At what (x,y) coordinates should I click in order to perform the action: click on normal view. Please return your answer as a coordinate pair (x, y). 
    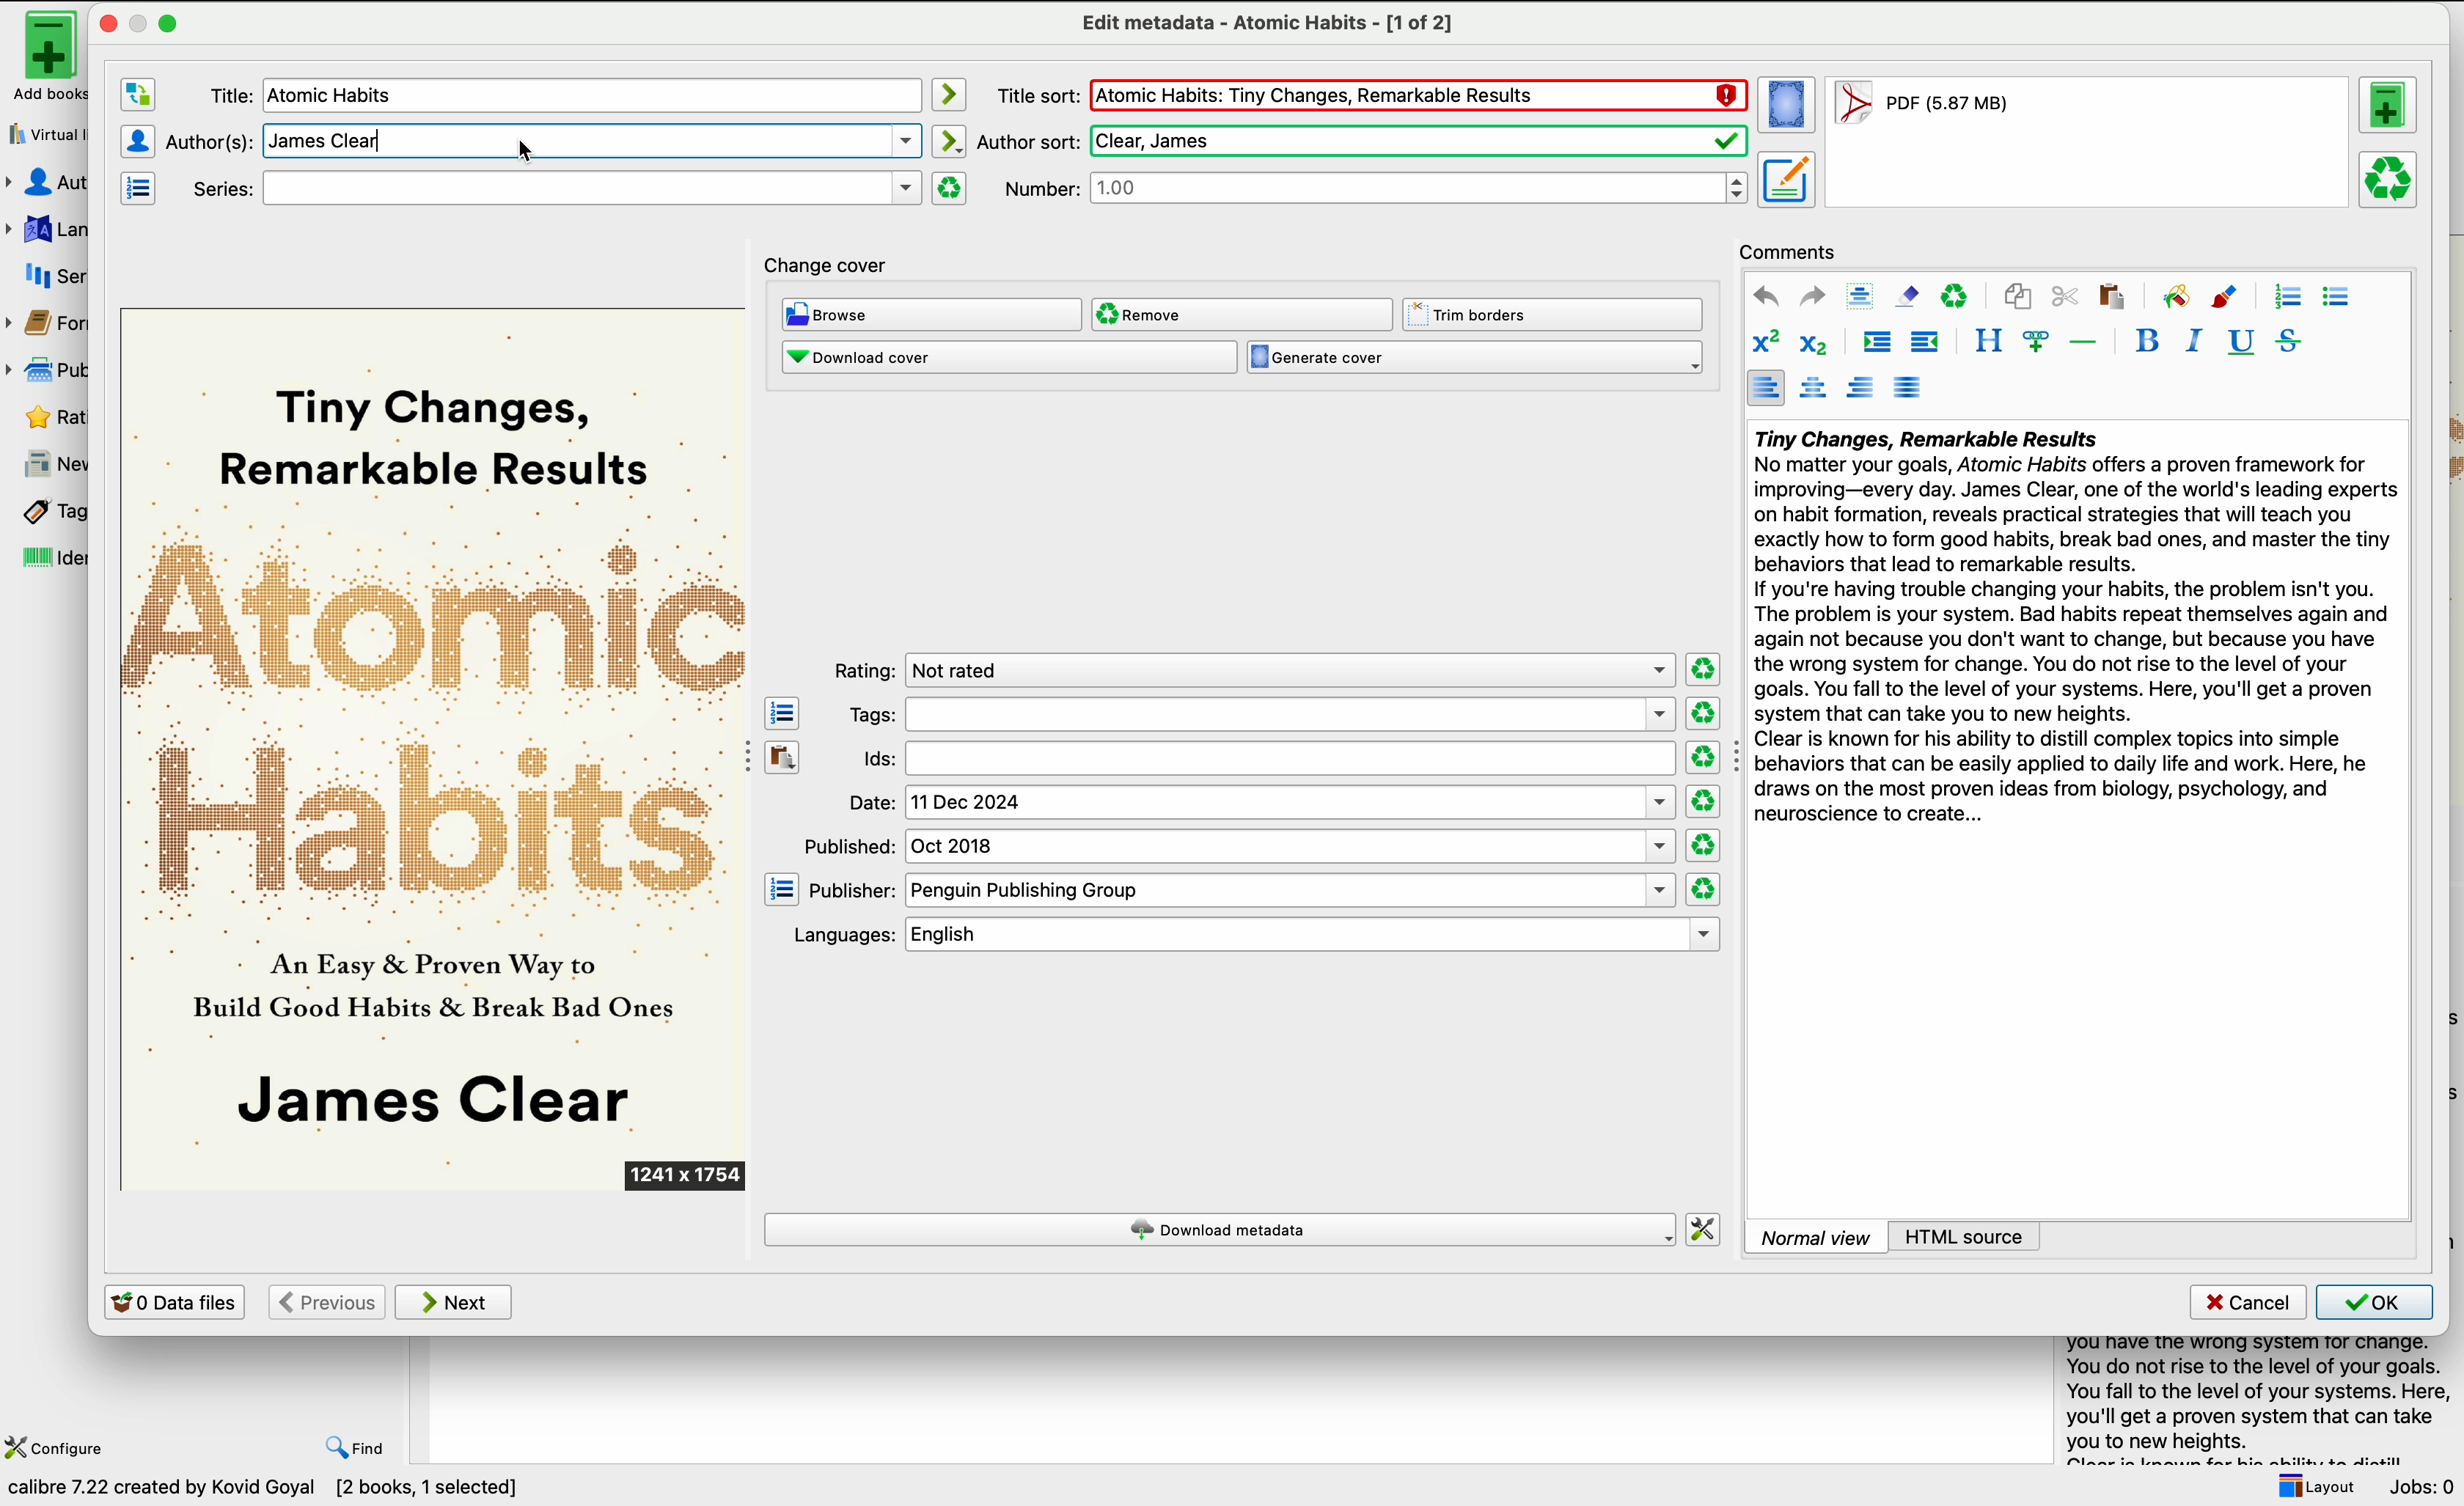
    Looking at the image, I should click on (1816, 1236).